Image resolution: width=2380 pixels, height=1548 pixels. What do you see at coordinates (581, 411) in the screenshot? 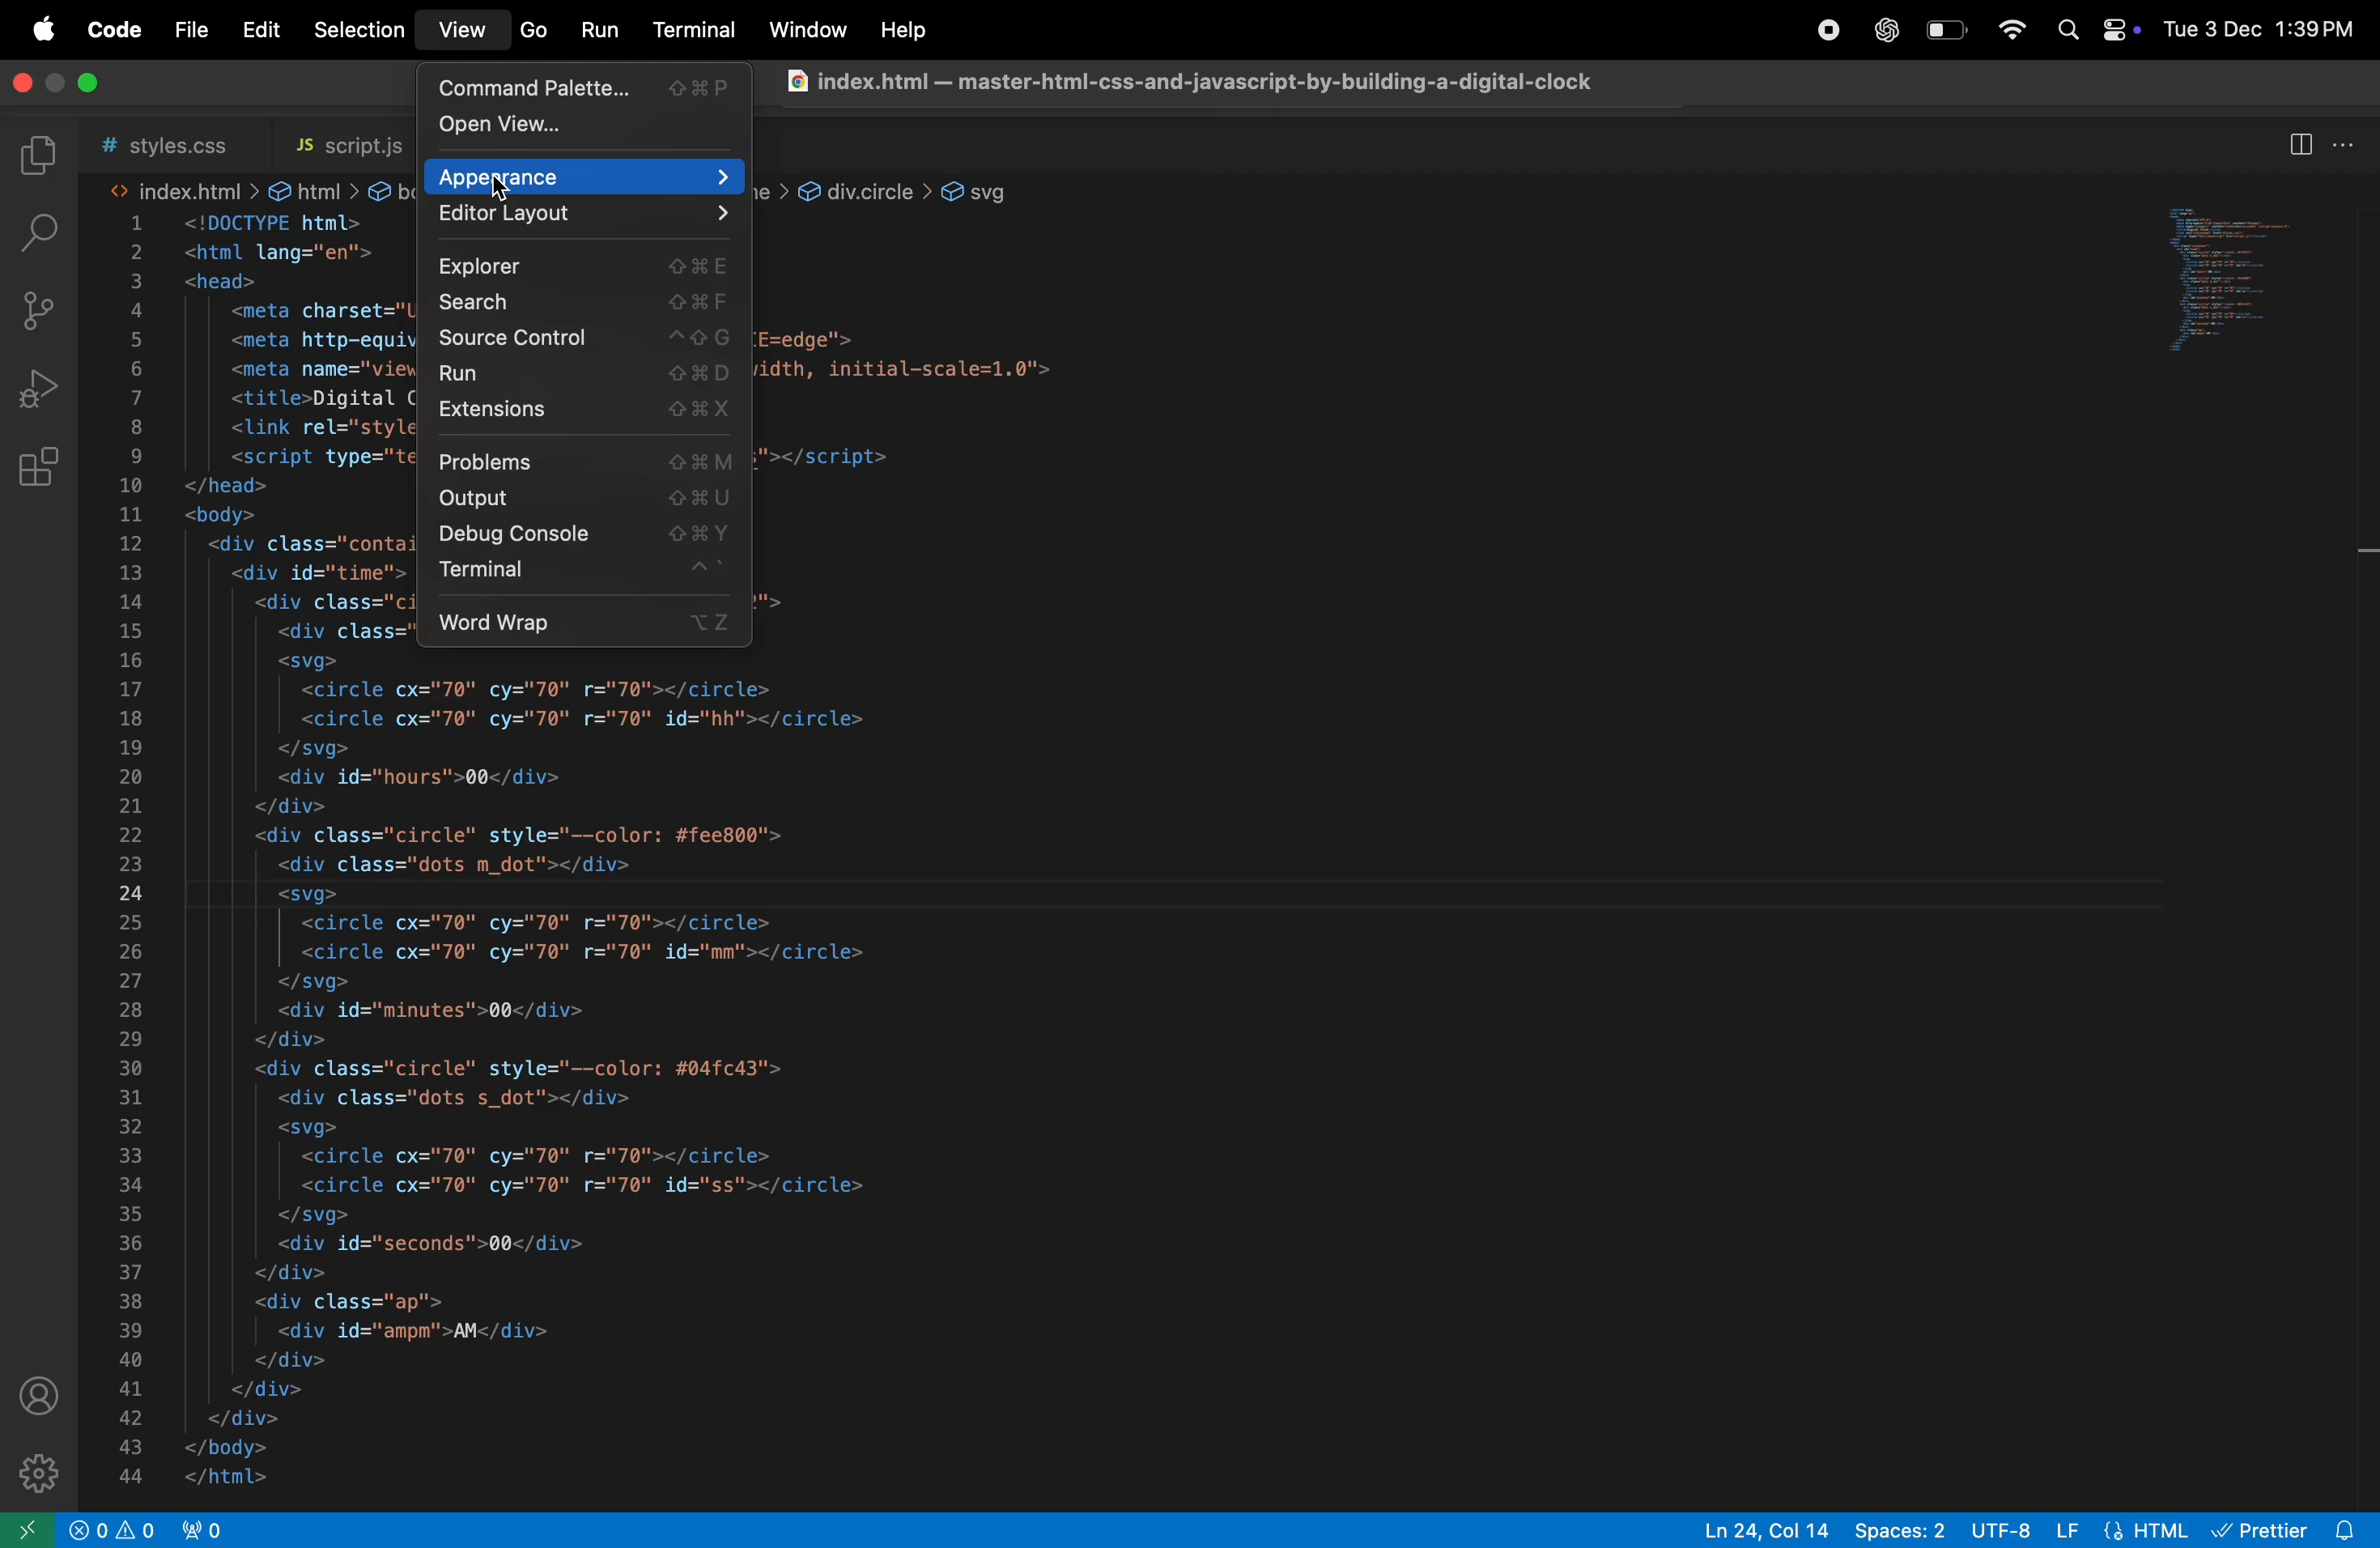
I see `extensions` at bounding box center [581, 411].